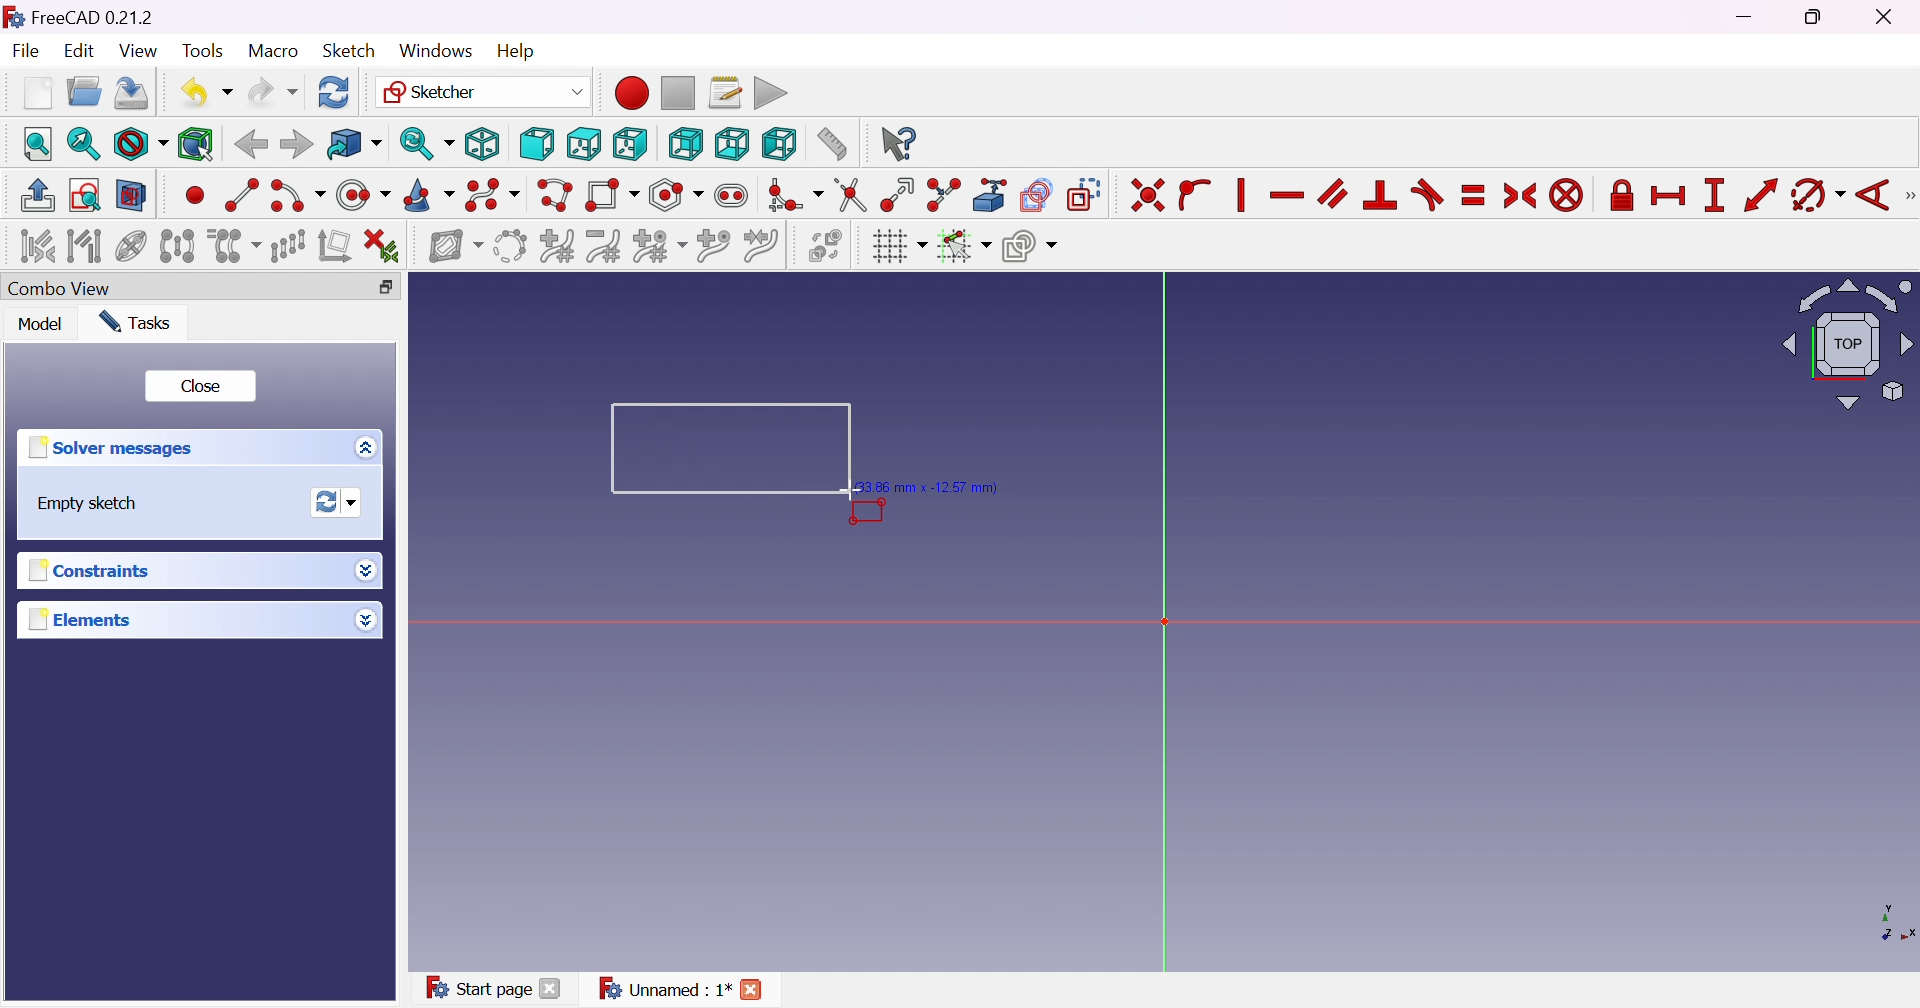 The height and width of the screenshot is (1008, 1920). I want to click on Isometric, so click(483, 144).